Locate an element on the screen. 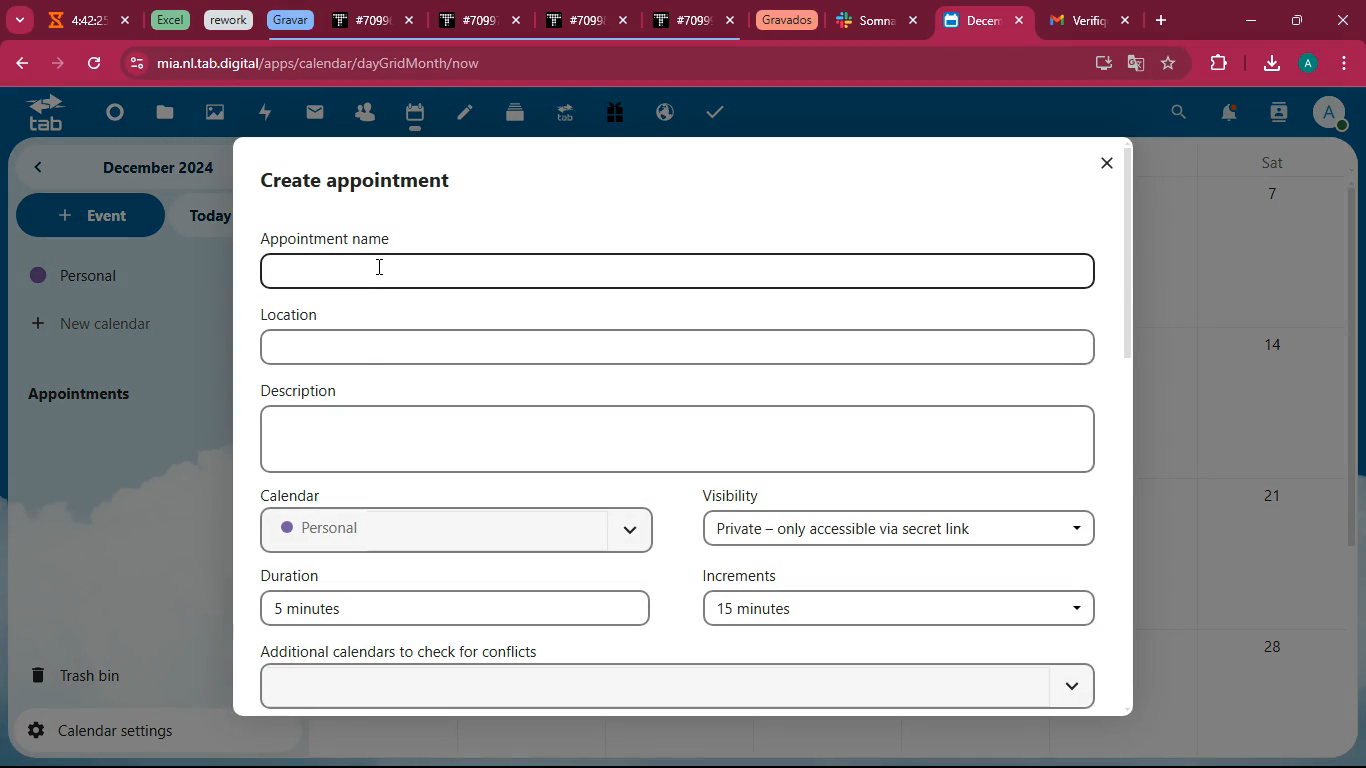 Image resolution: width=1366 pixels, height=768 pixels. tab is located at coordinates (229, 21).